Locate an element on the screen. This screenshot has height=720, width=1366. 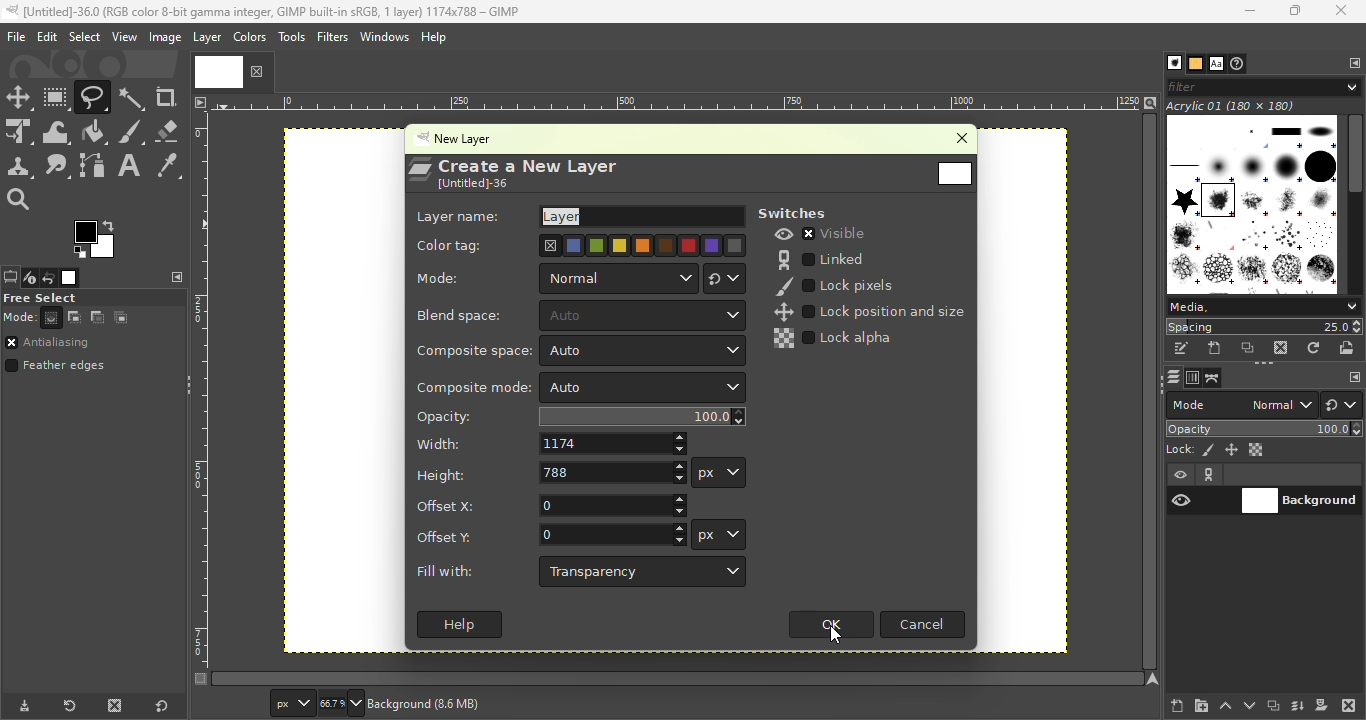
Free select is located at coordinates (92, 297).